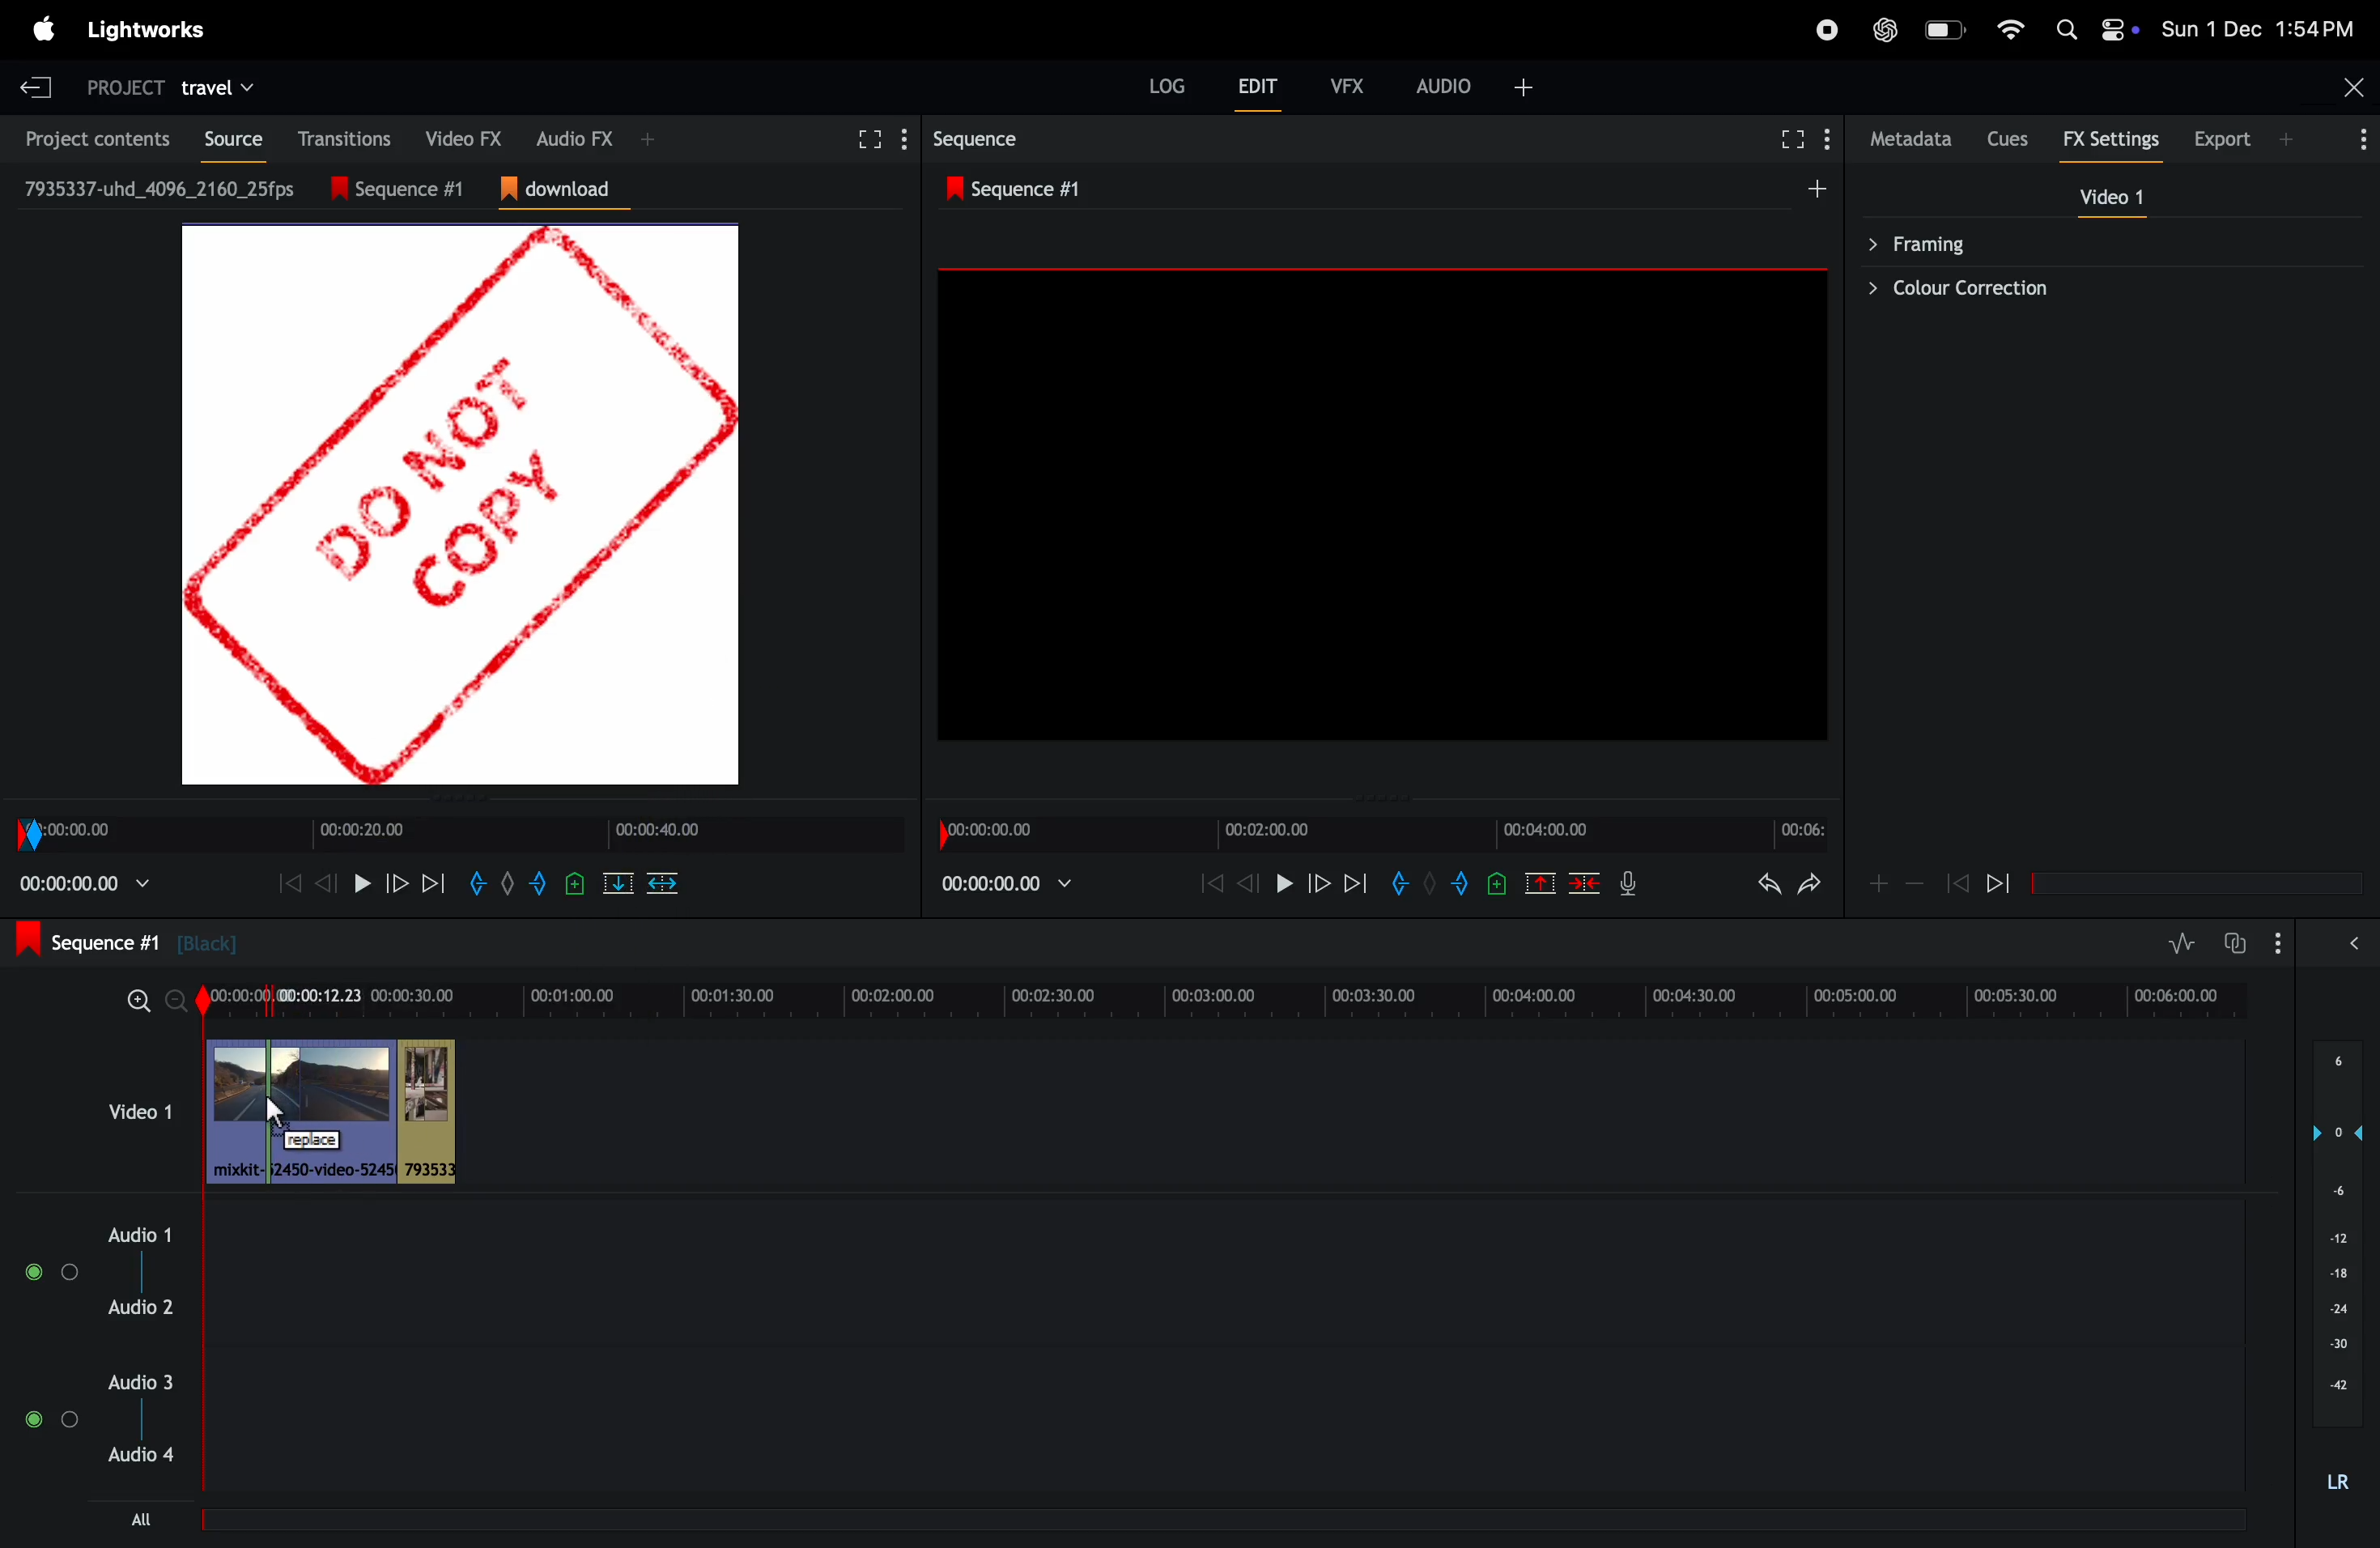 Image resolution: width=2380 pixels, height=1548 pixels. Describe the element at coordinates (2111, 196) in the screenshot. I see `video` at that location.